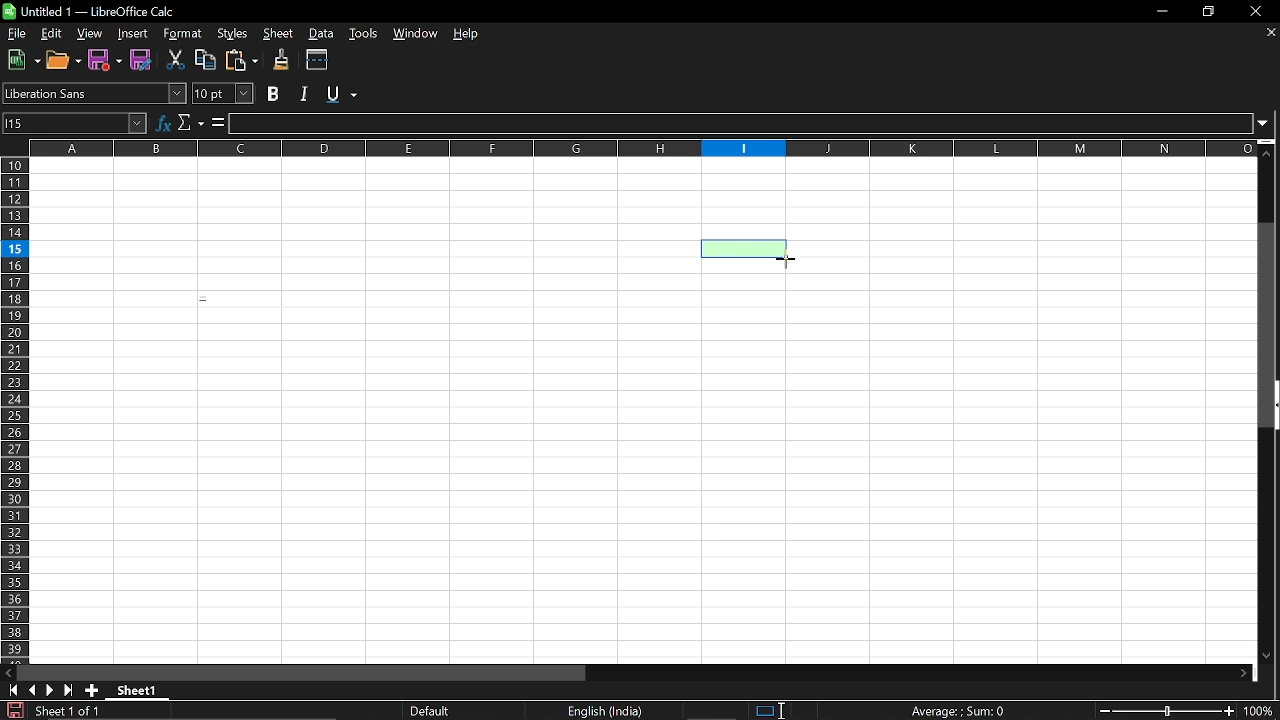 The image size is (1280, 720). I want to click on Current sheet, so click(136, 690).